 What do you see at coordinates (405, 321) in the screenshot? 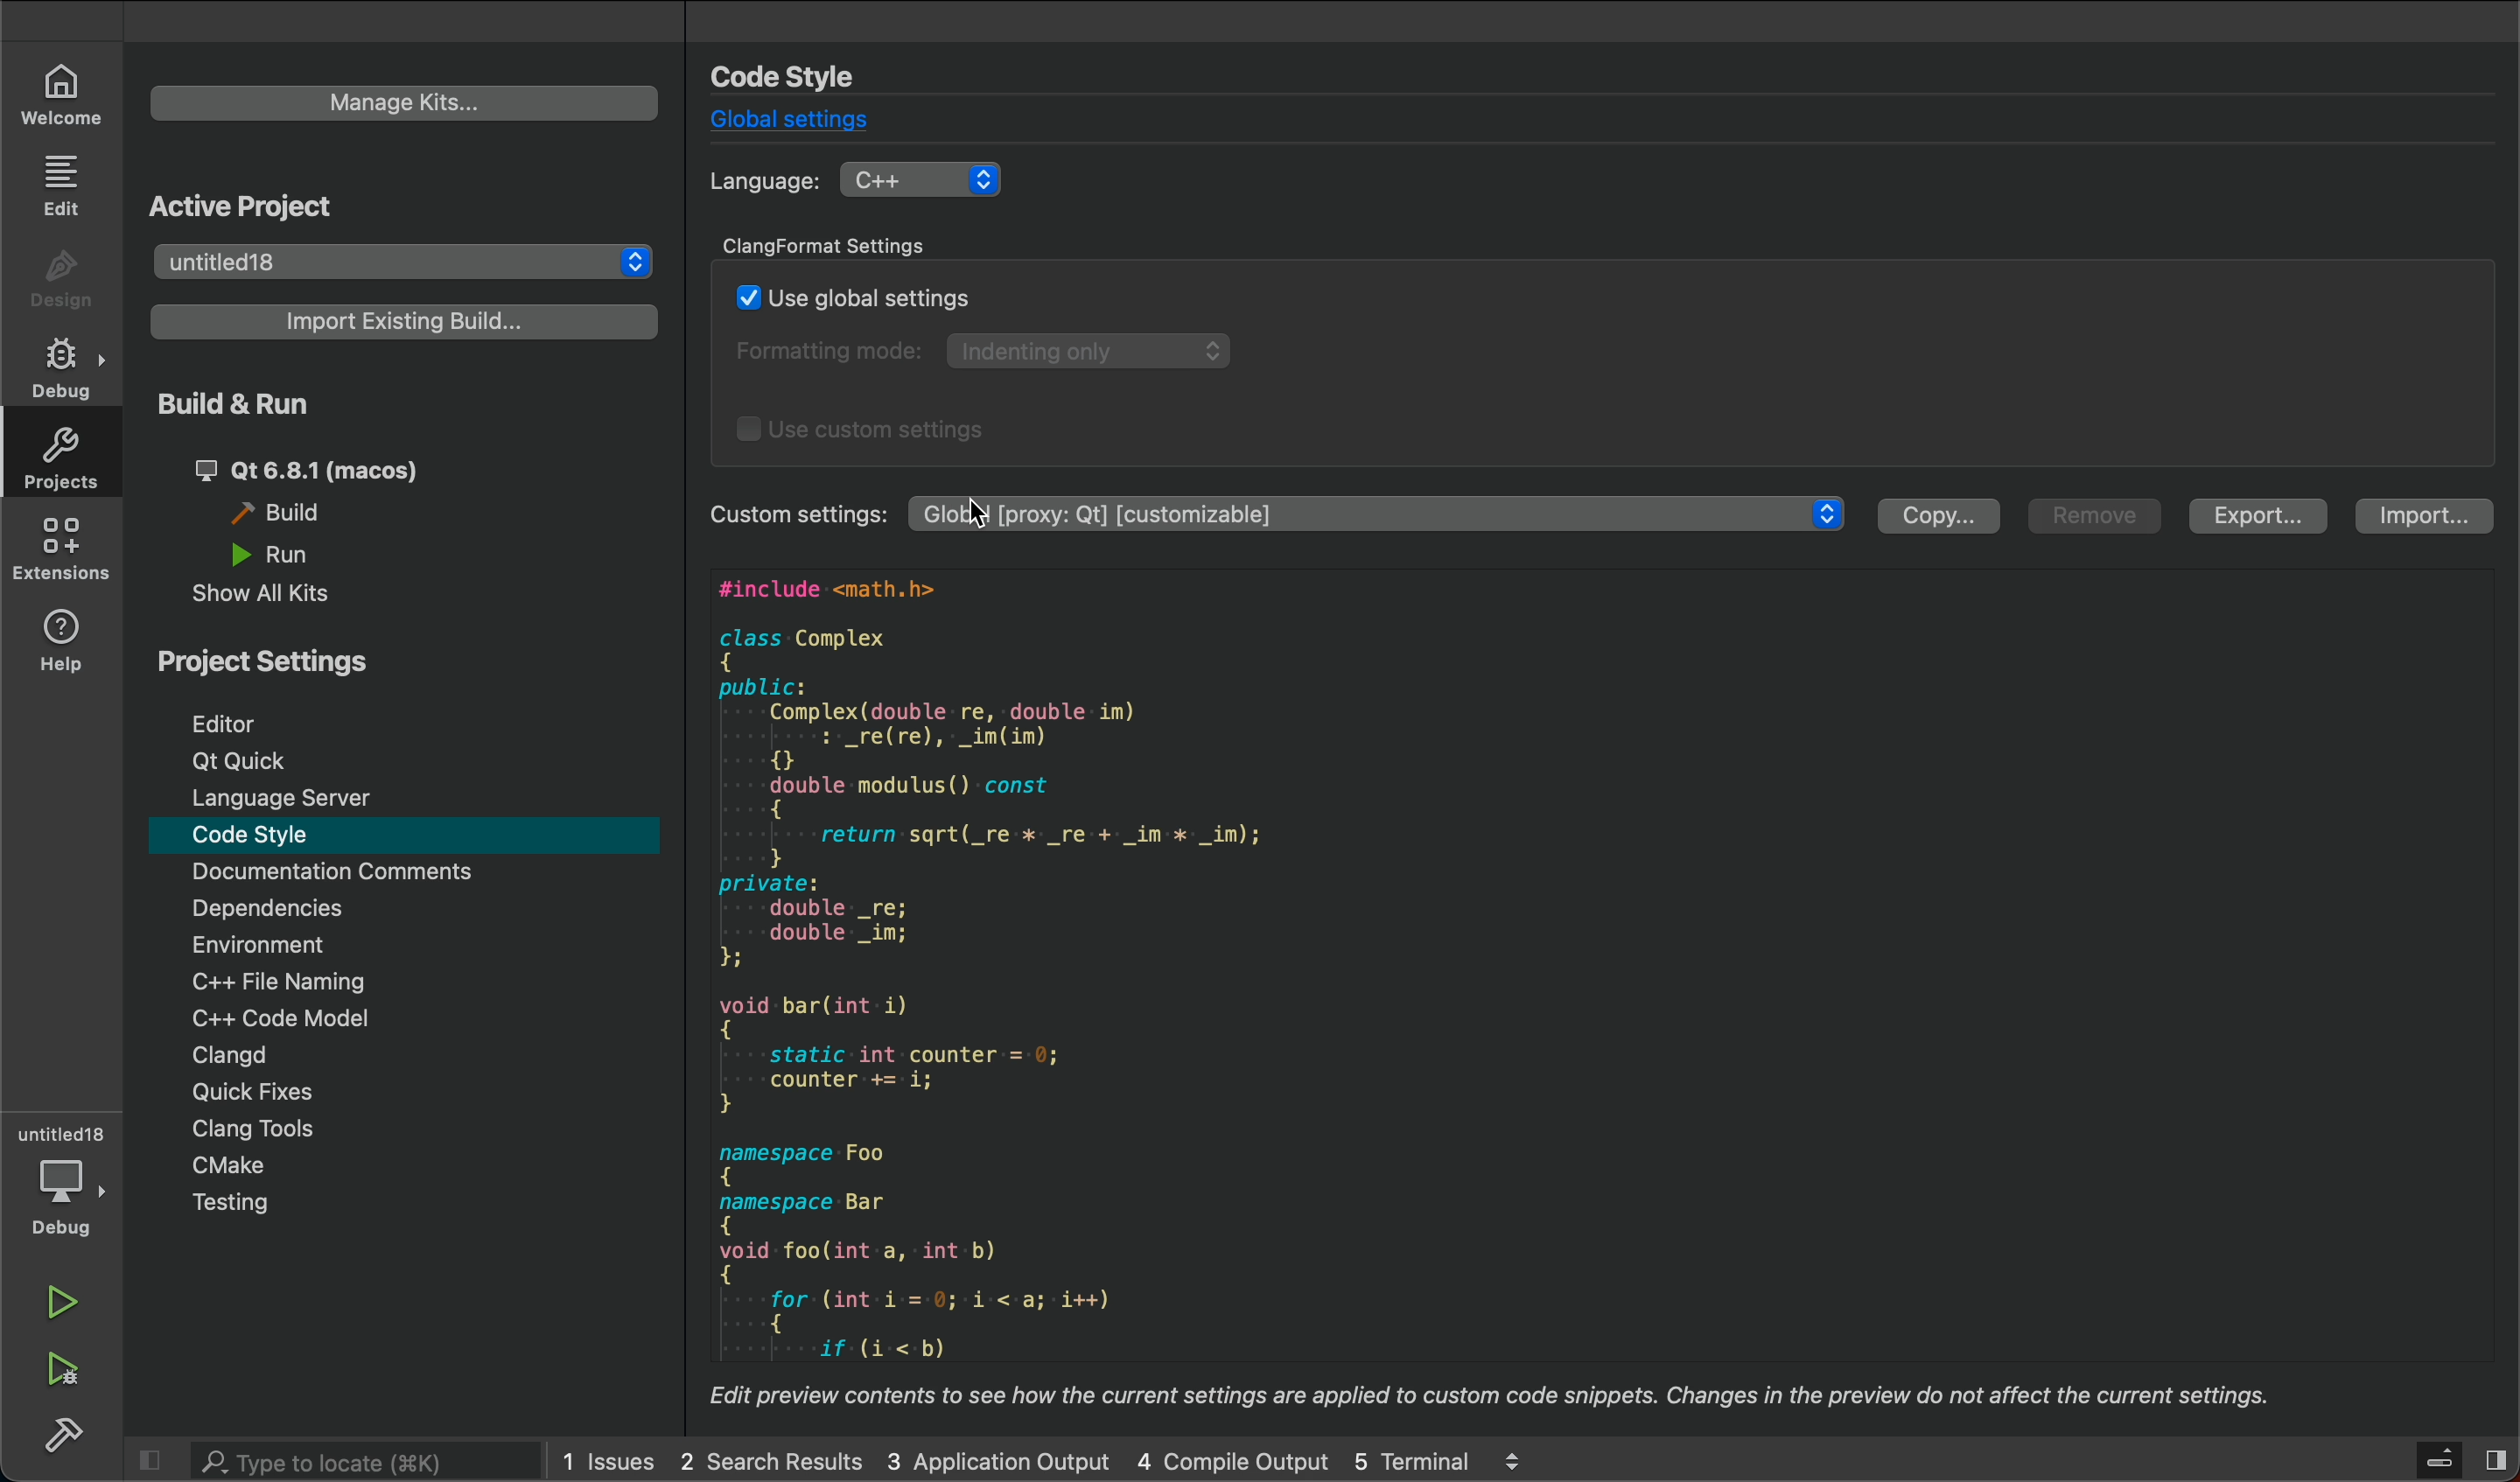
I see `import existing build` at bounding box center [405, 321].